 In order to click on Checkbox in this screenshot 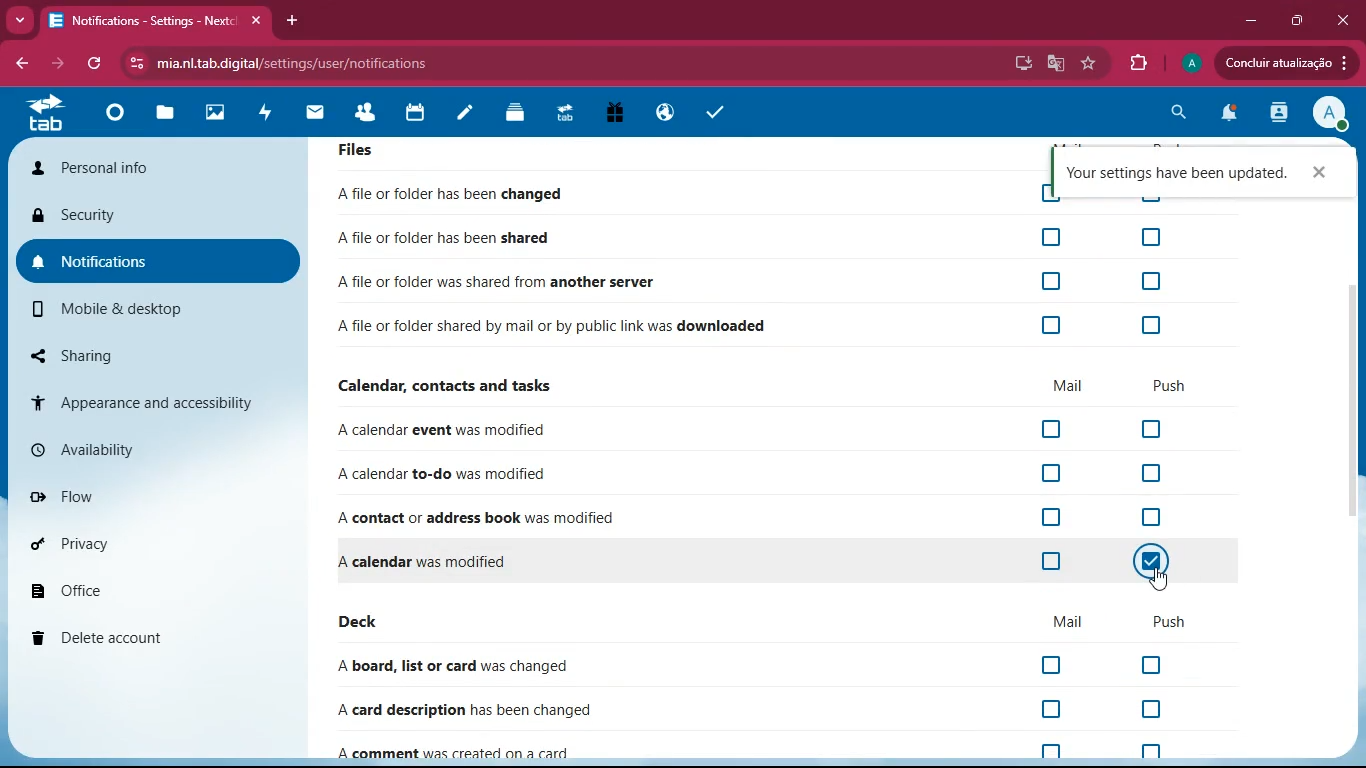, I will do `click(1054, 238)`.